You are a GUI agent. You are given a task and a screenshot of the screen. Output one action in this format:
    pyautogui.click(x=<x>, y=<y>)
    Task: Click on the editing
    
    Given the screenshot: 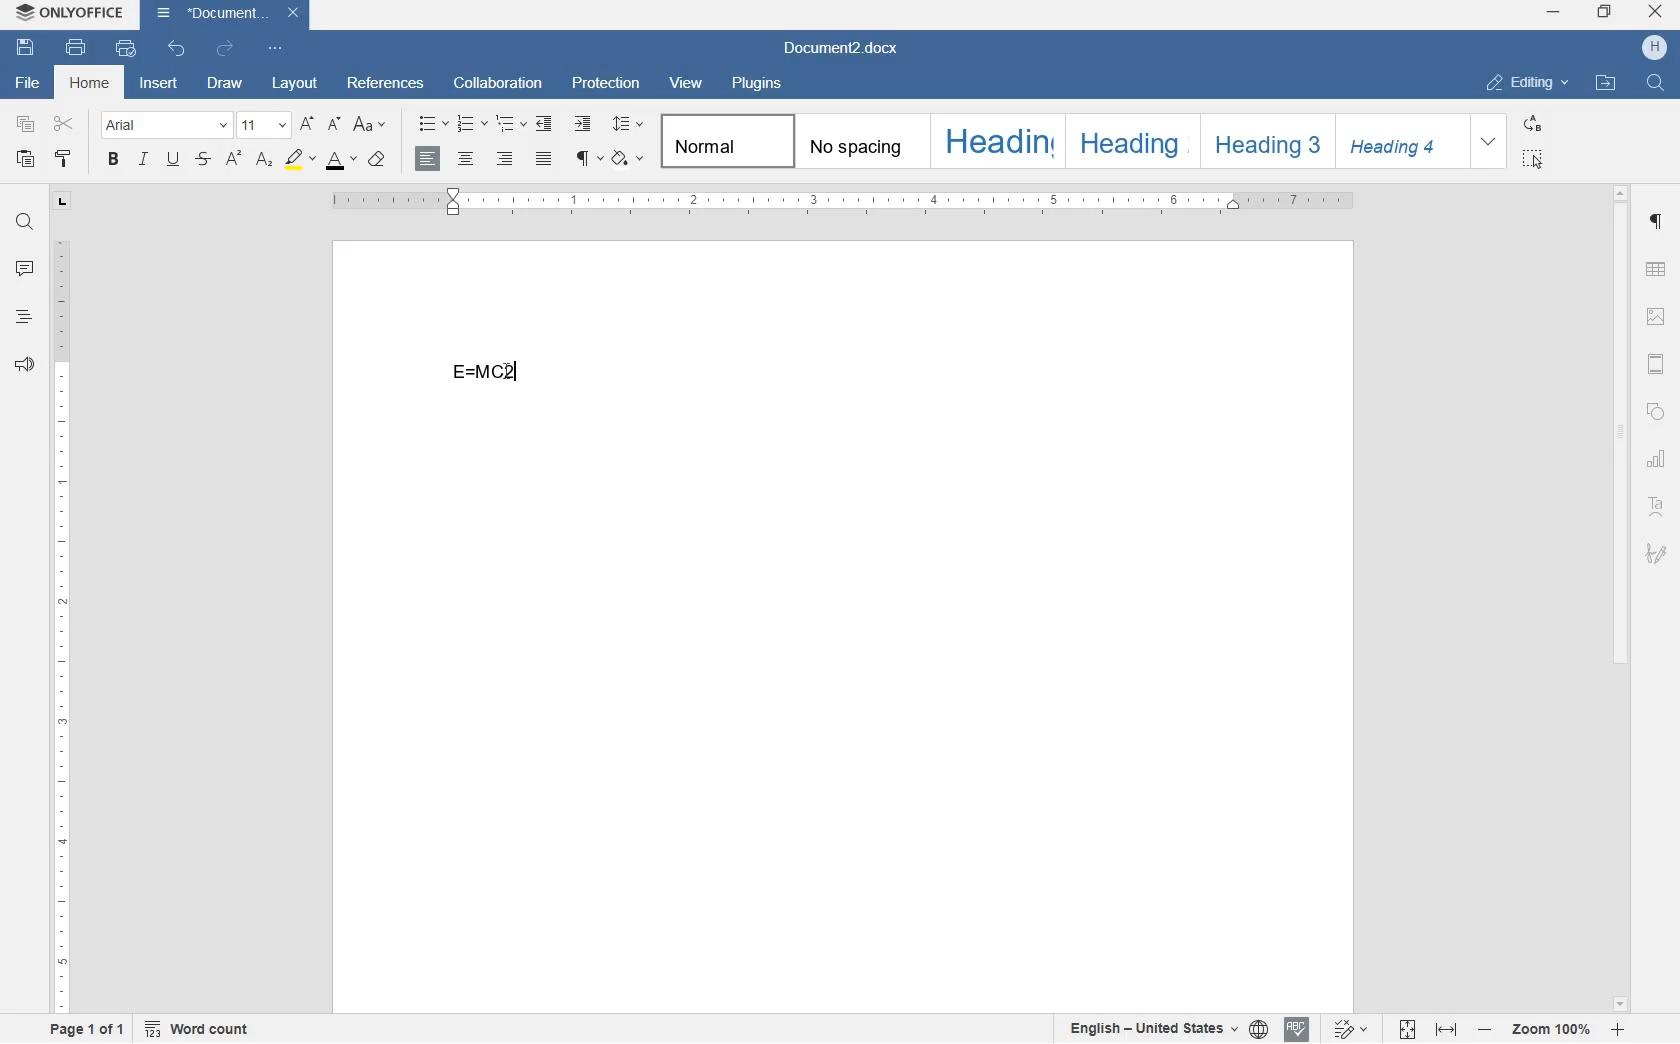 What is the action you would take?
    pyautogui.click(x=1525, y=83)
    